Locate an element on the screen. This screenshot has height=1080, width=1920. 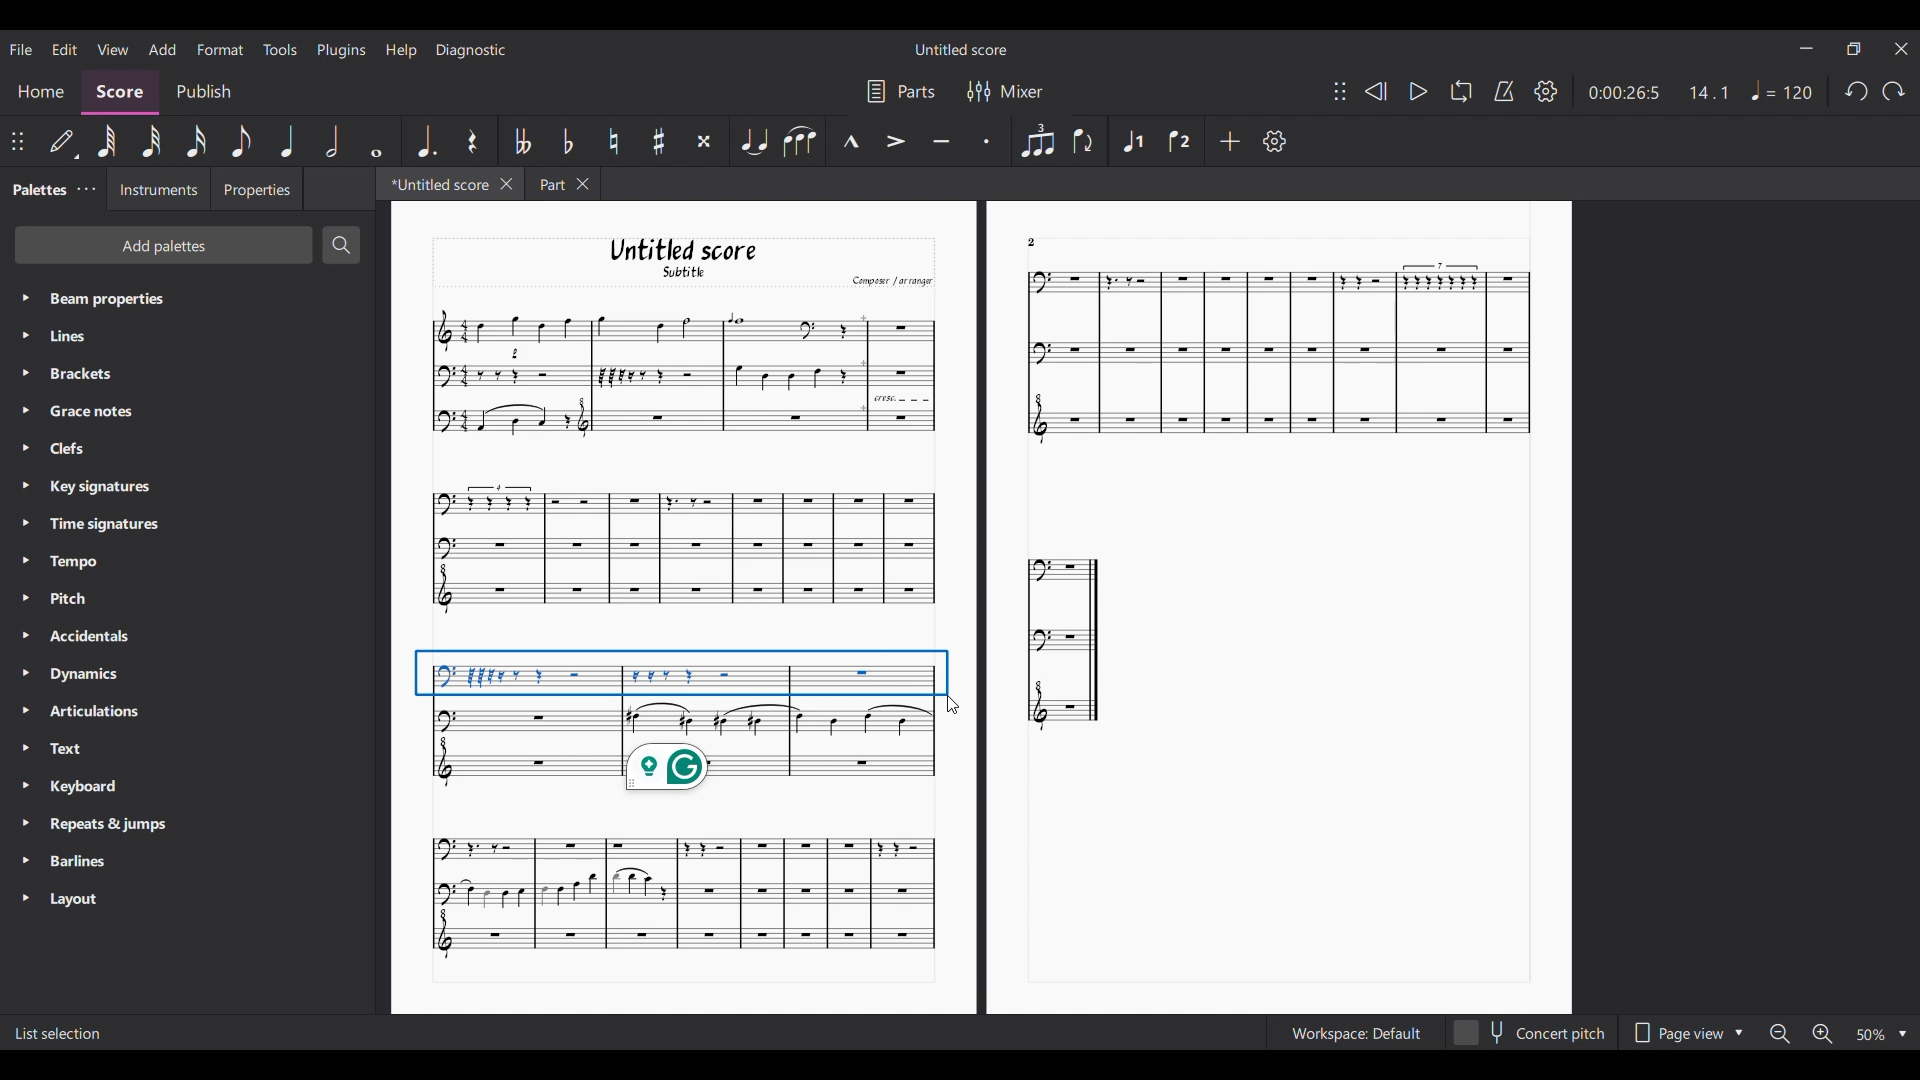
Add is located at coordinates (1231, 141).